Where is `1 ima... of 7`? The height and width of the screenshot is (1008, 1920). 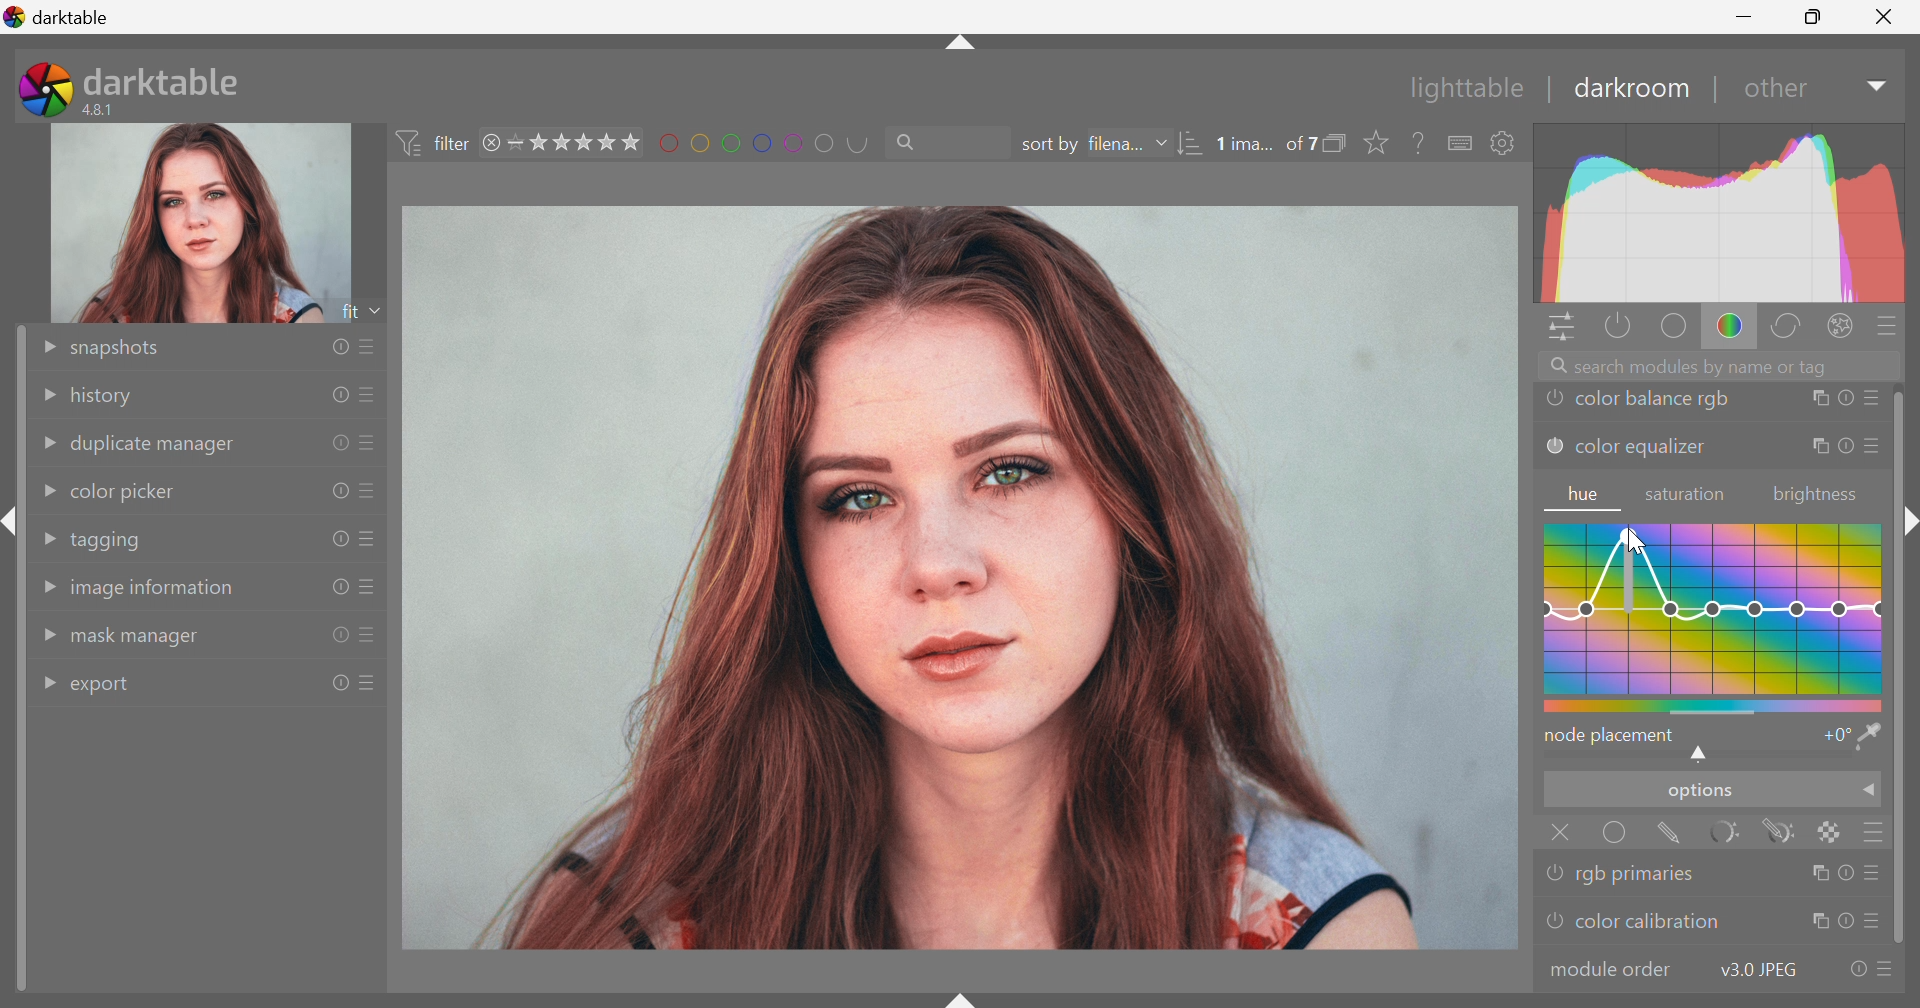 1 ima... of 7 is located at coordinates (1267, 144).